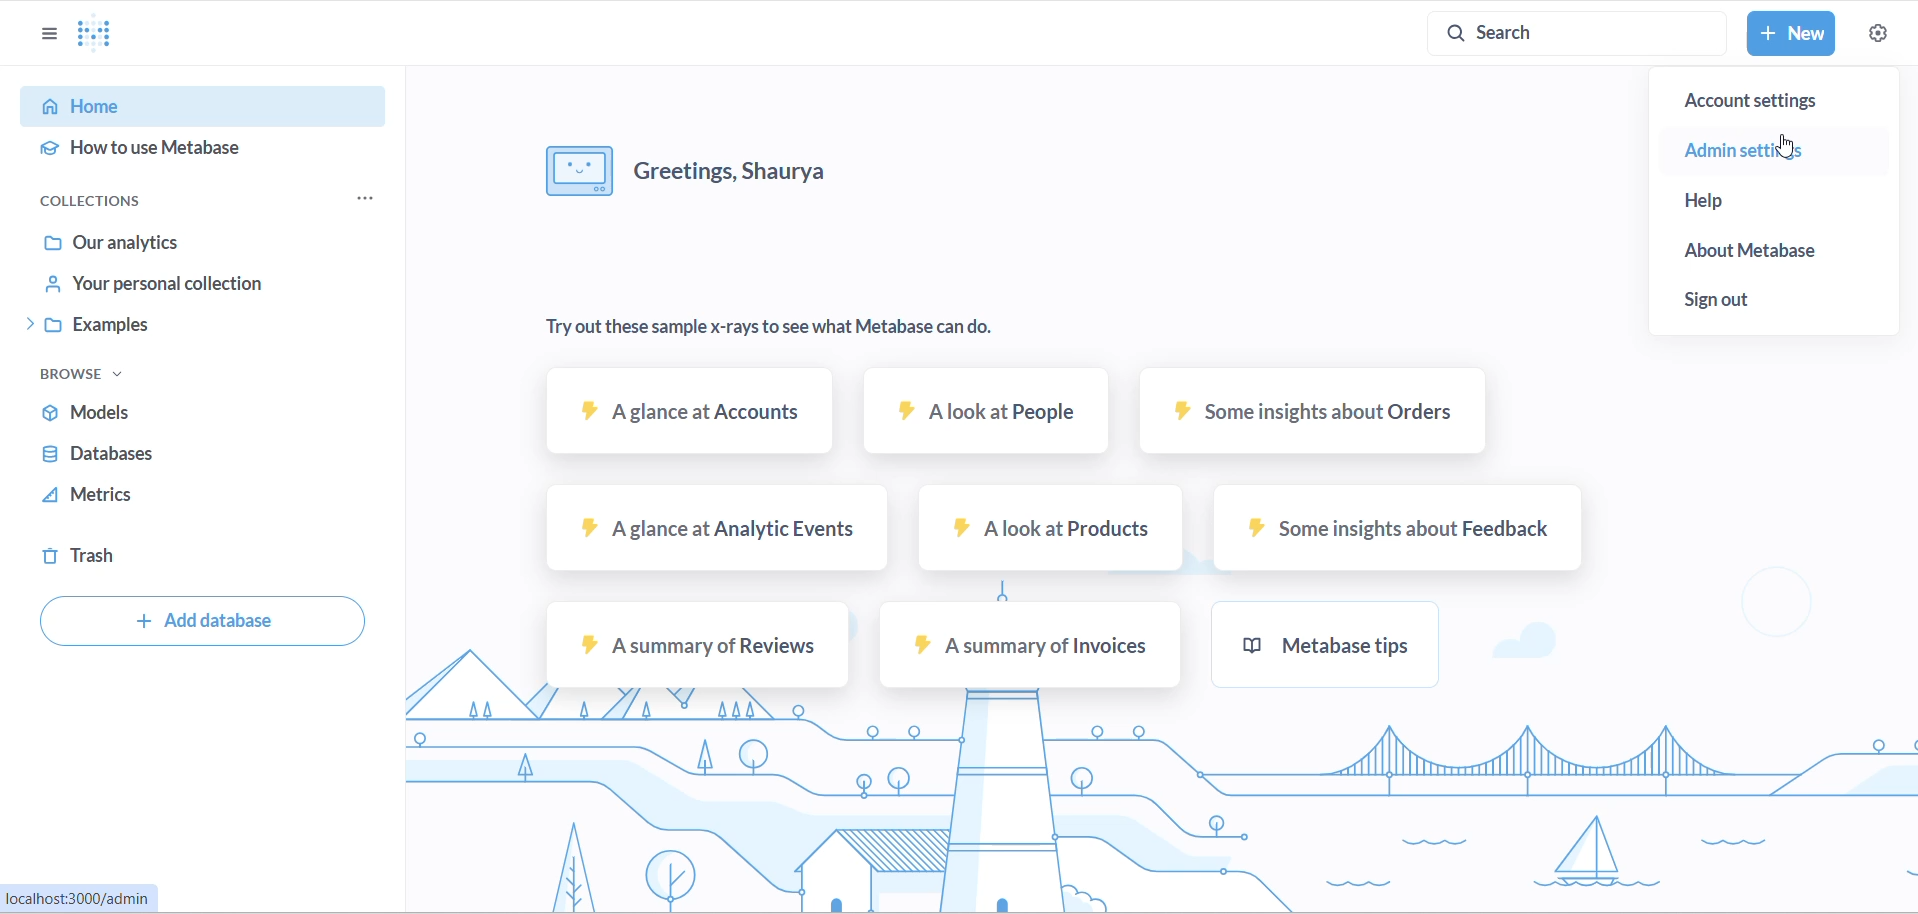 Image resolution: width=1918 pixels, height=914 pixels. Describe the element at coordinates (49, 34) in the screenshot. I see `options` at that location.